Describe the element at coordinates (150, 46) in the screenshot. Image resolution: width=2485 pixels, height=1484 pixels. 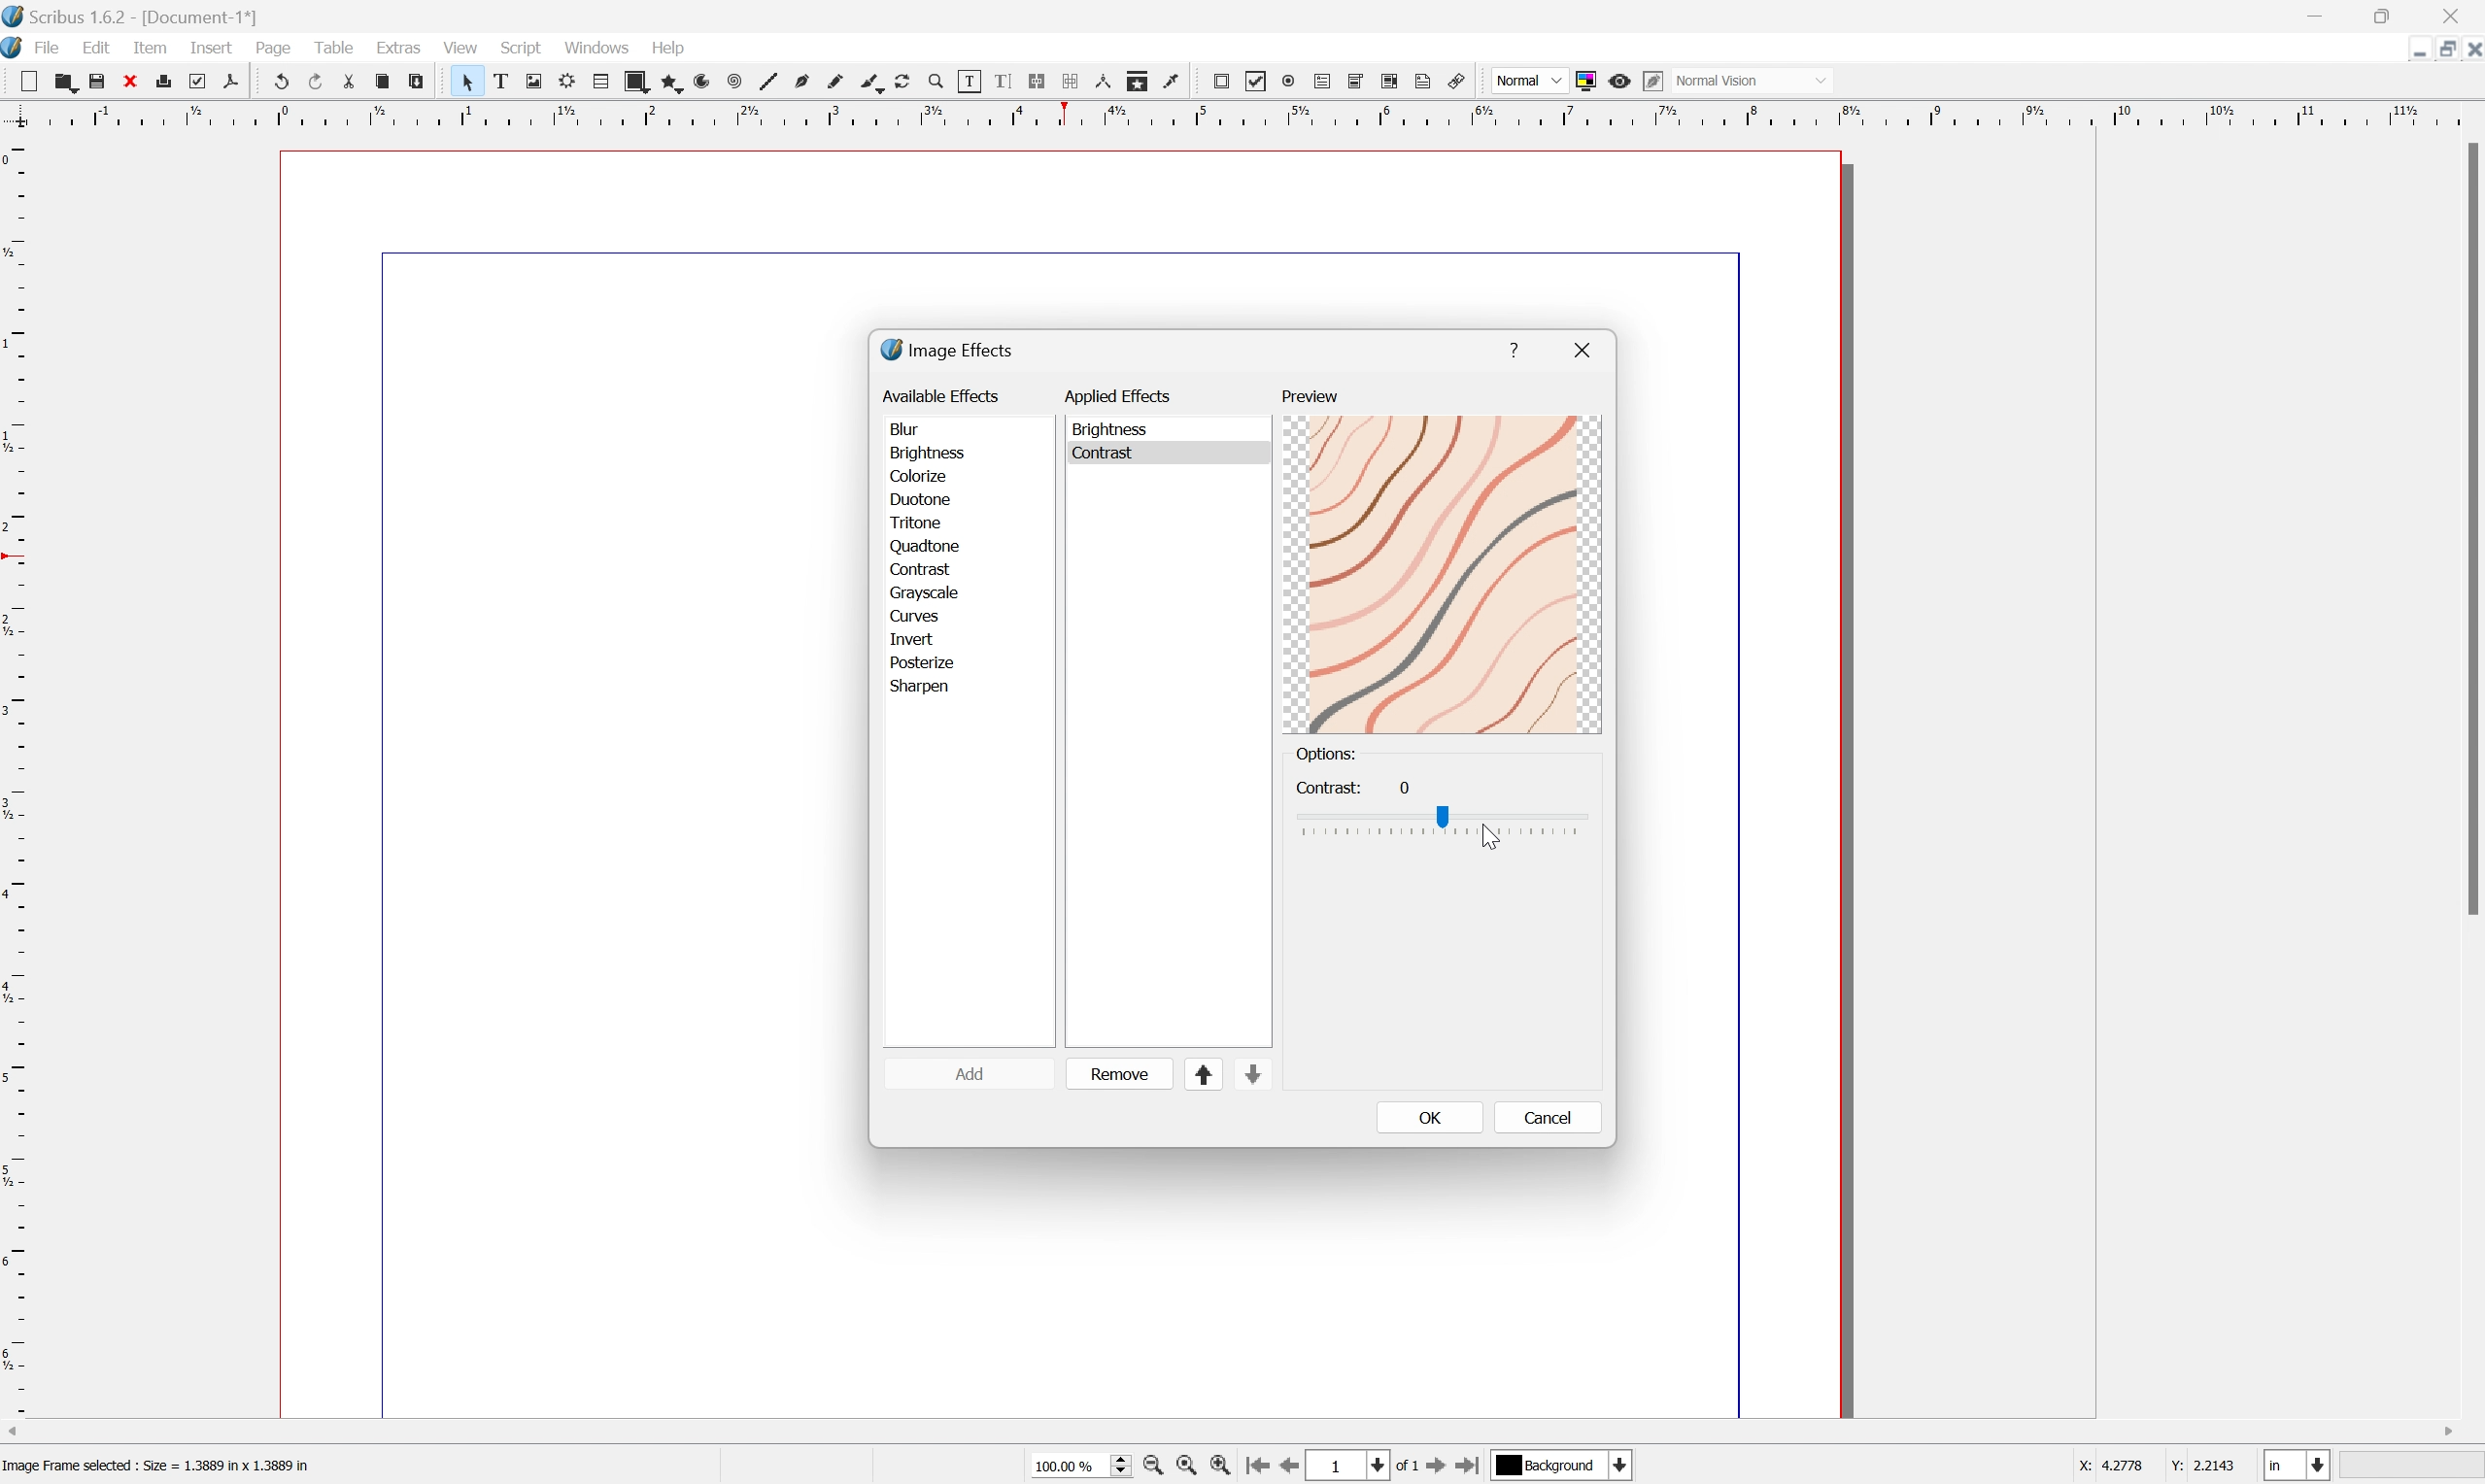
I see `Item` at that location.